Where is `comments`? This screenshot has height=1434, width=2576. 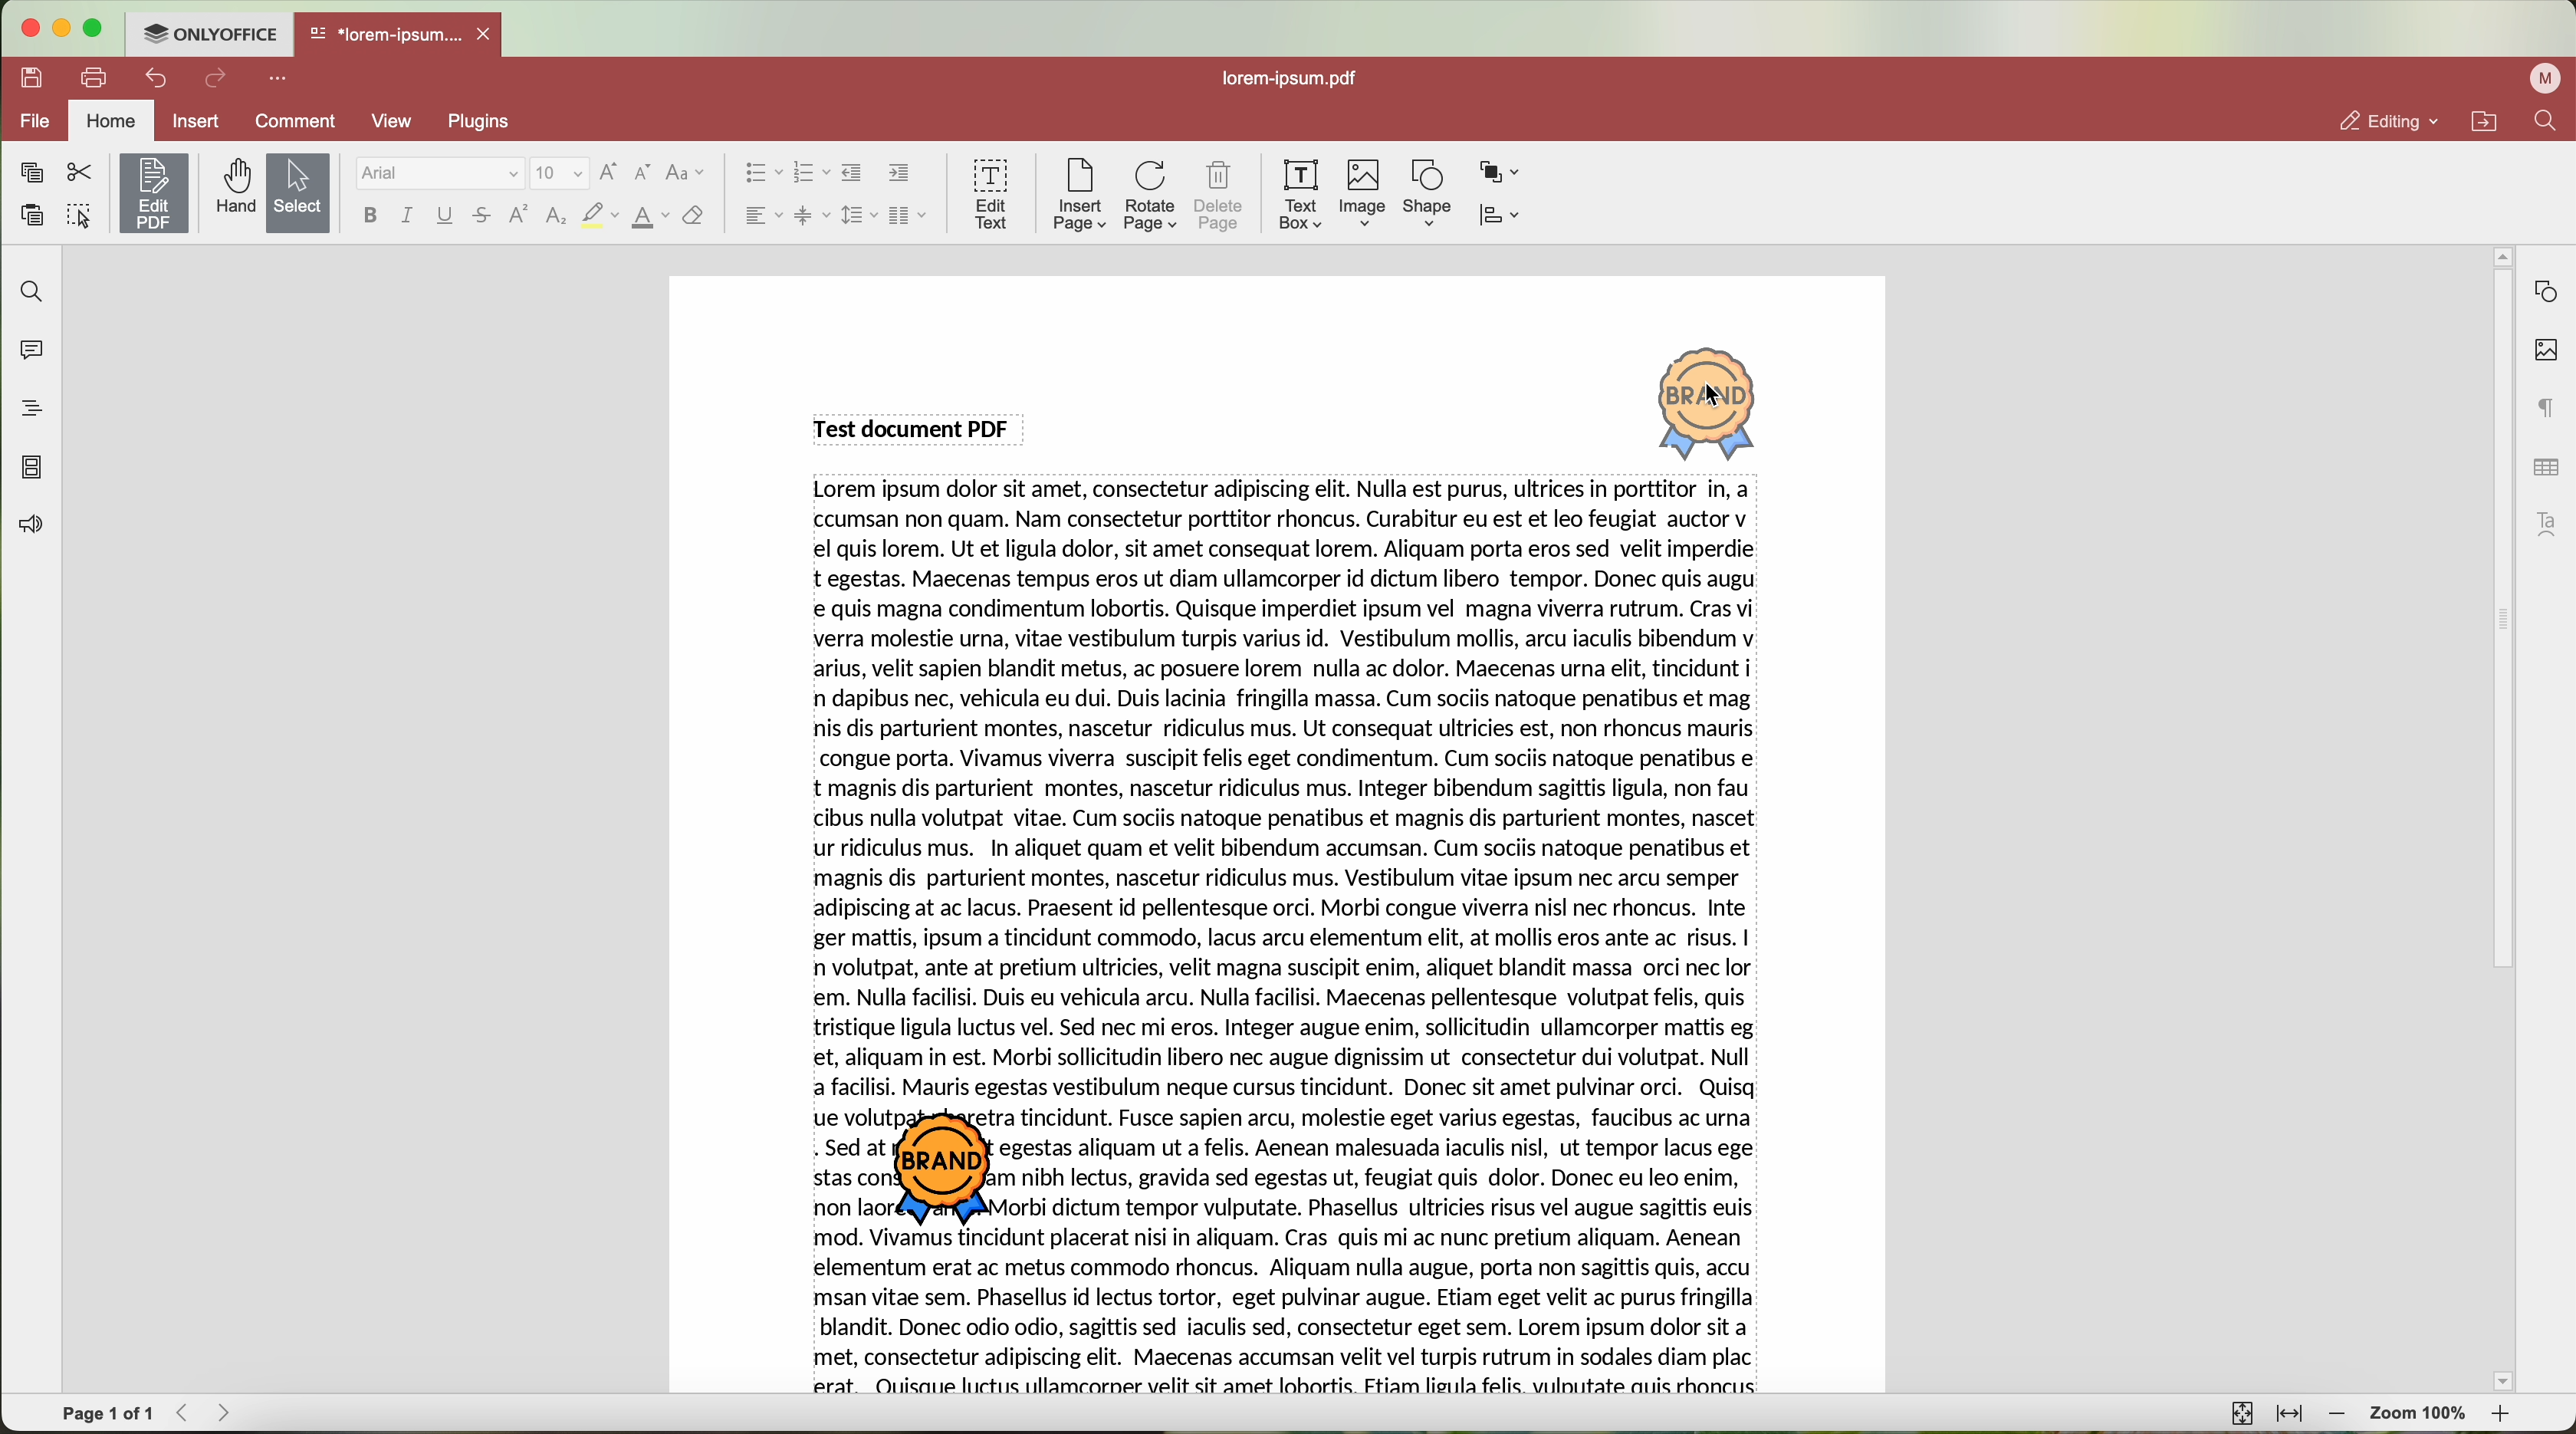
comments is located at coordinates (27, 347).